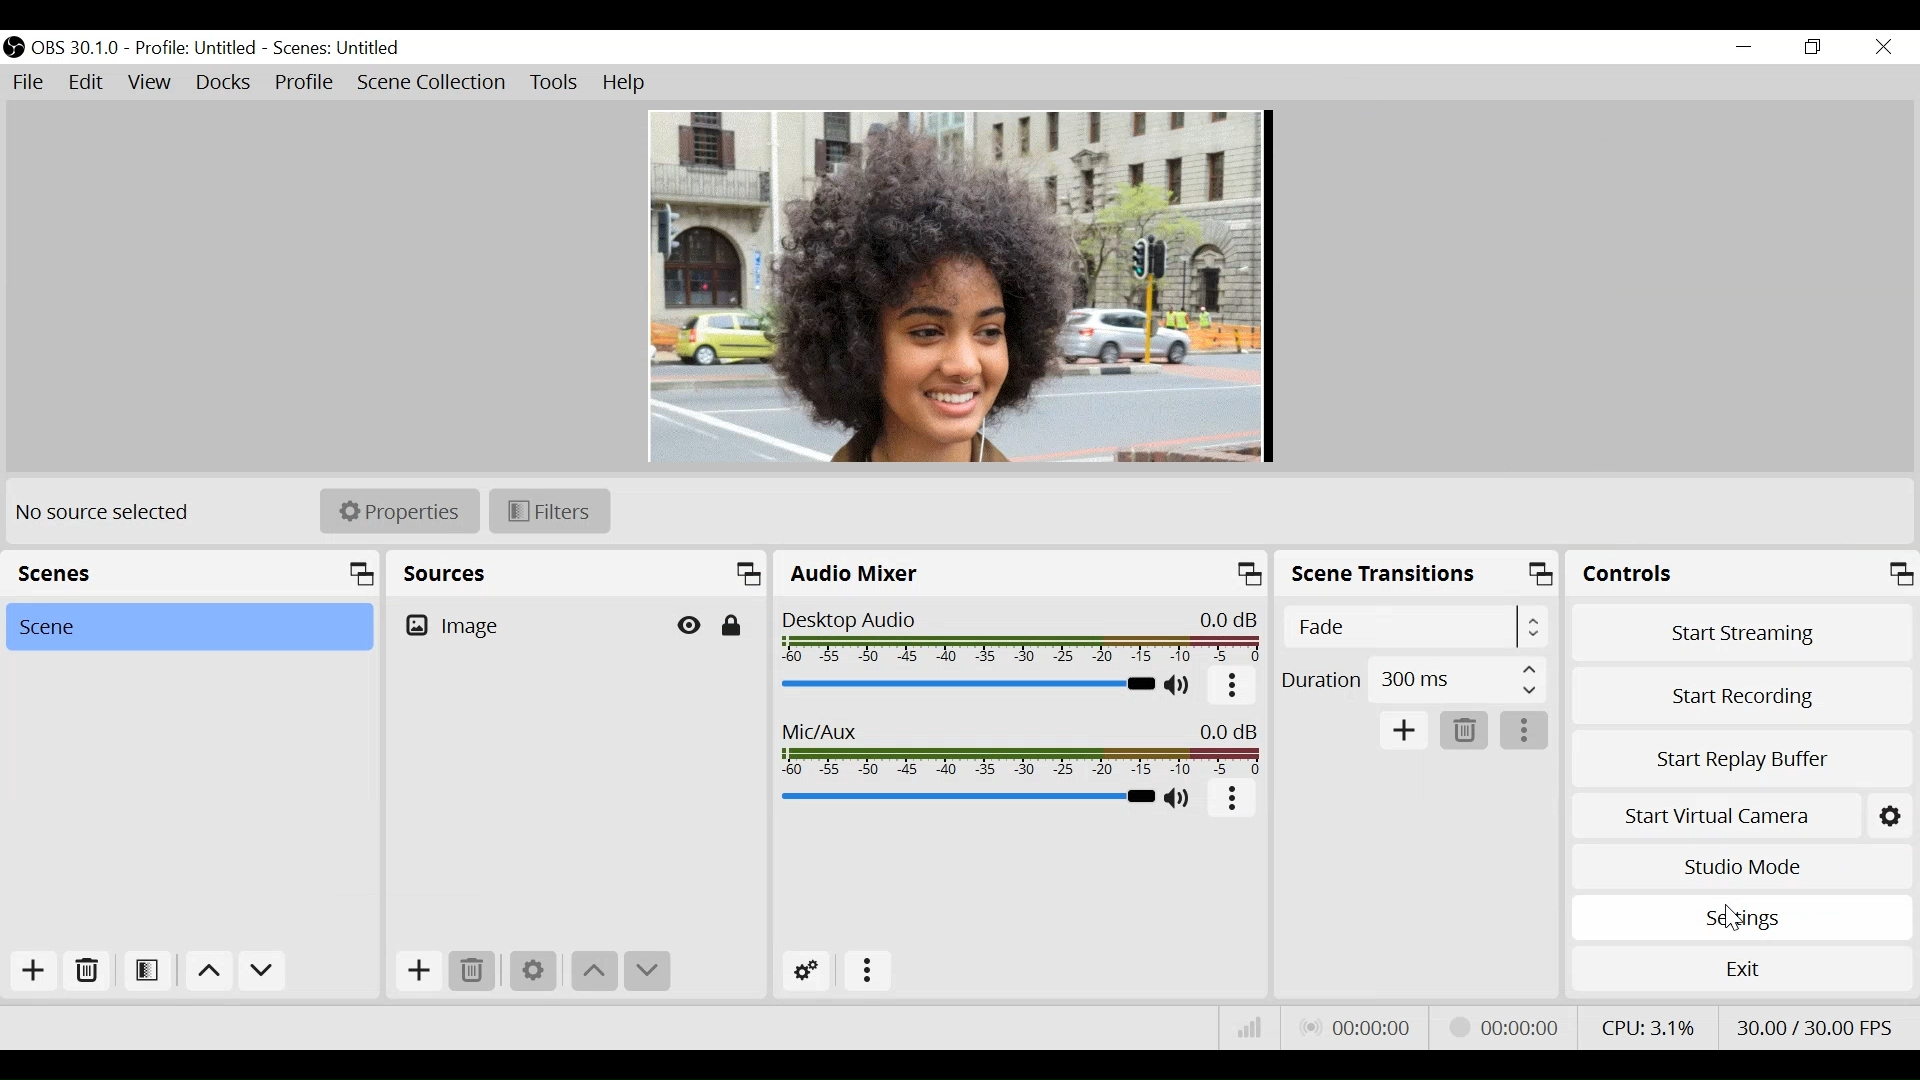 The image size is (1920, 1080). Describe the element at coordinates (1745, 47) in the screenshot. I see `Minimize` at that location.